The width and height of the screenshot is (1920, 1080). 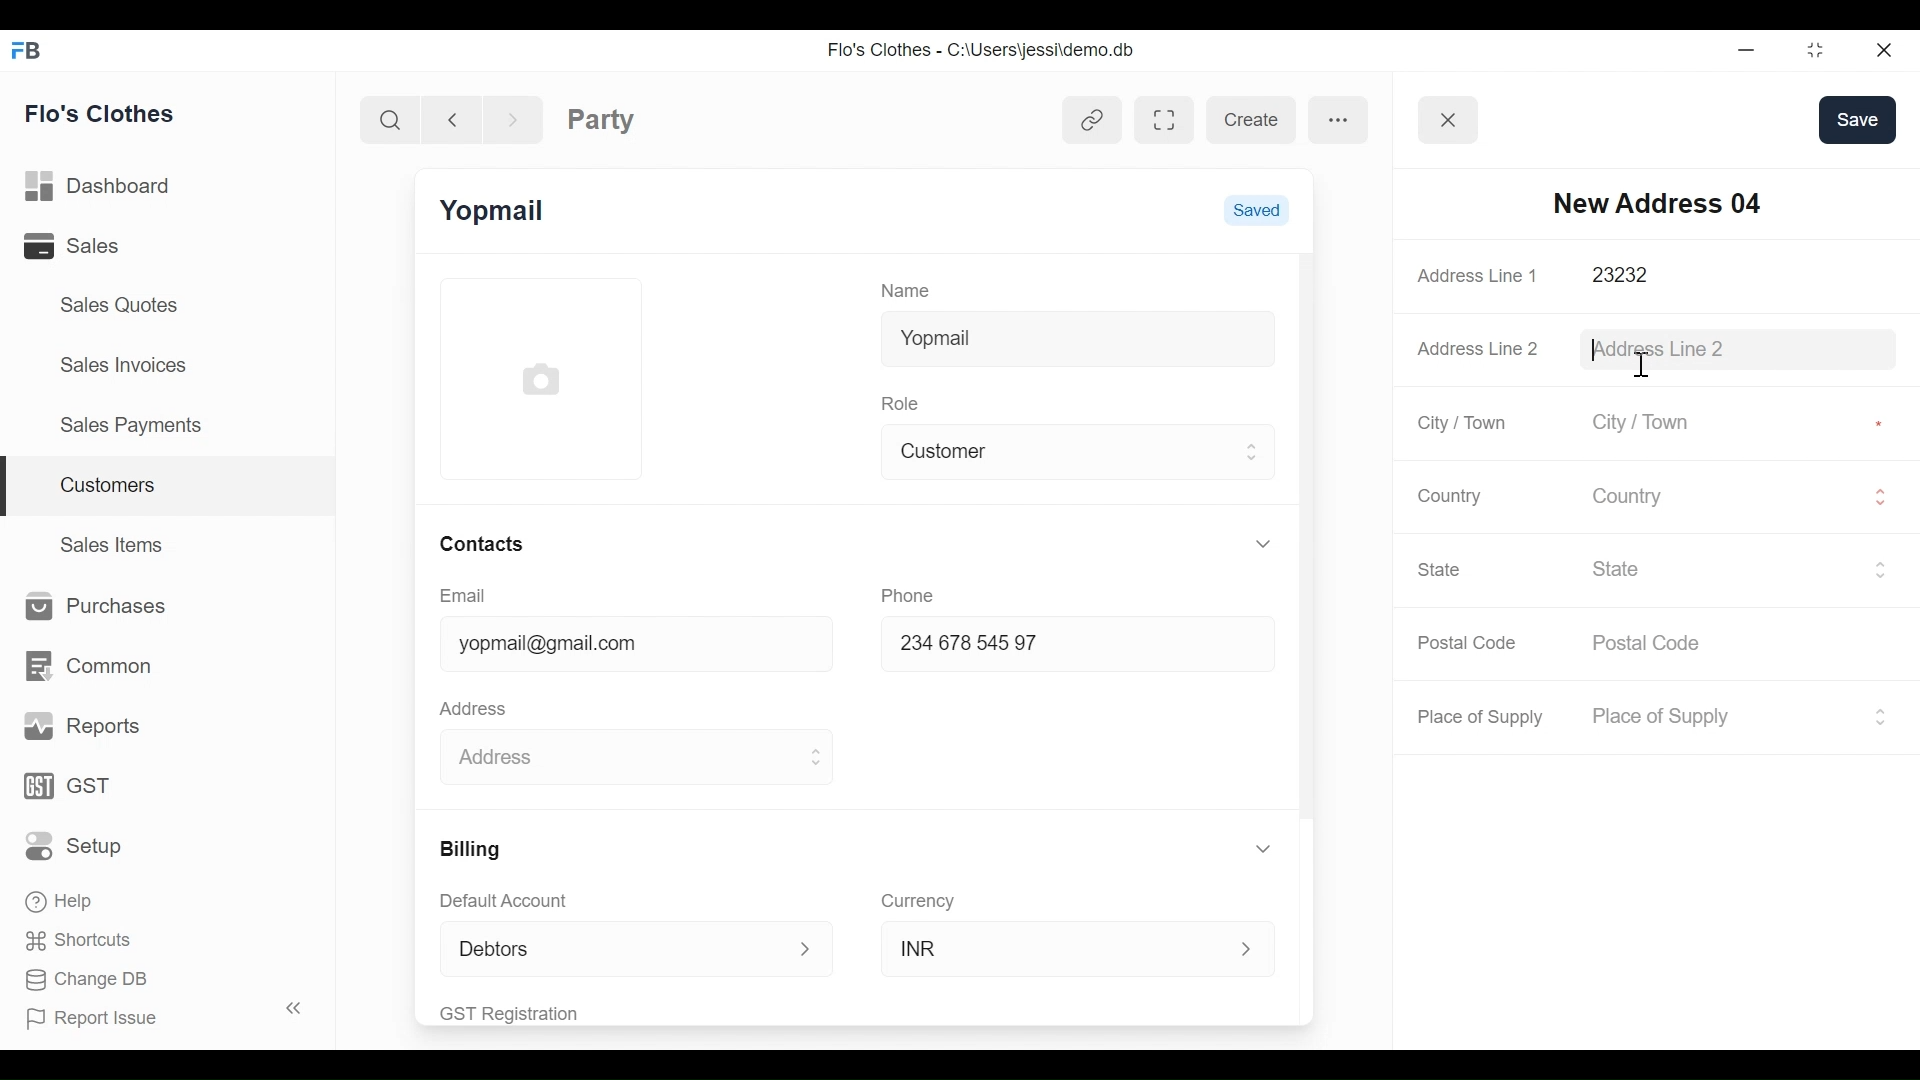 What do you see at coordinates (1480, 275) in the screenshot?
I see `Address Line 1` at bounding box center [1480, 275].